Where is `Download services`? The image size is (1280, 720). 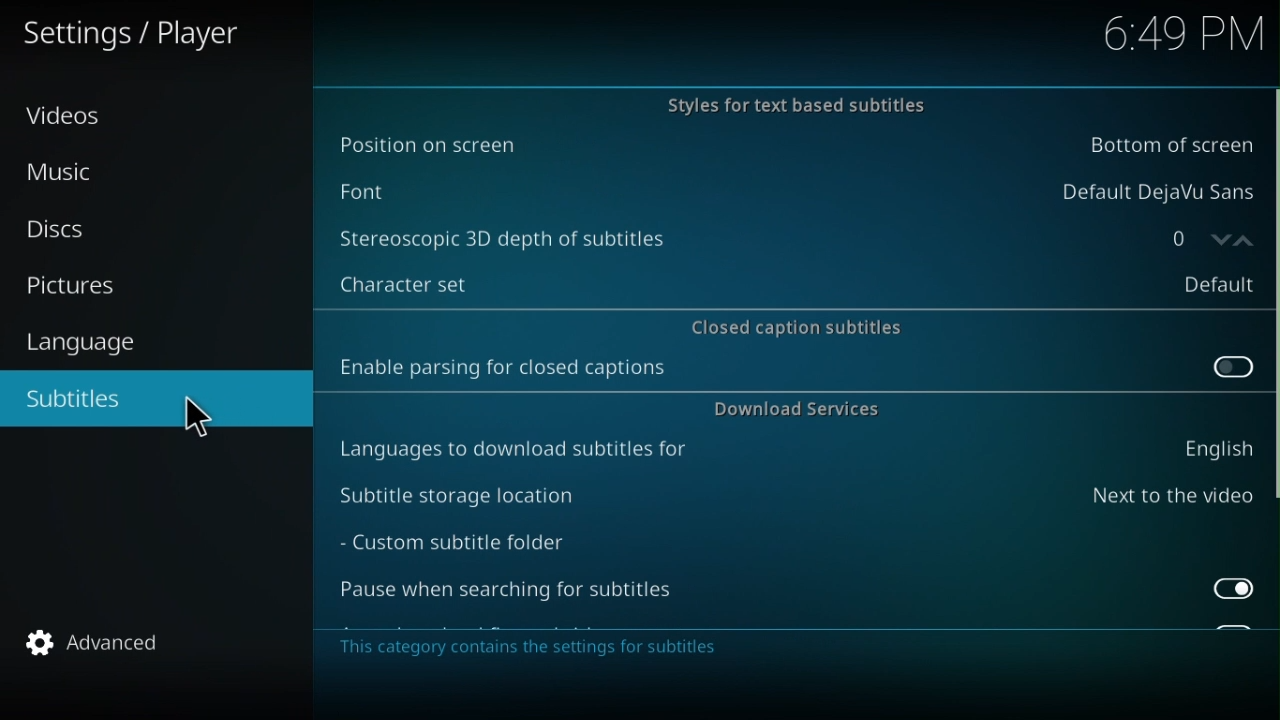 Download services is located at coordinates (793, 412).